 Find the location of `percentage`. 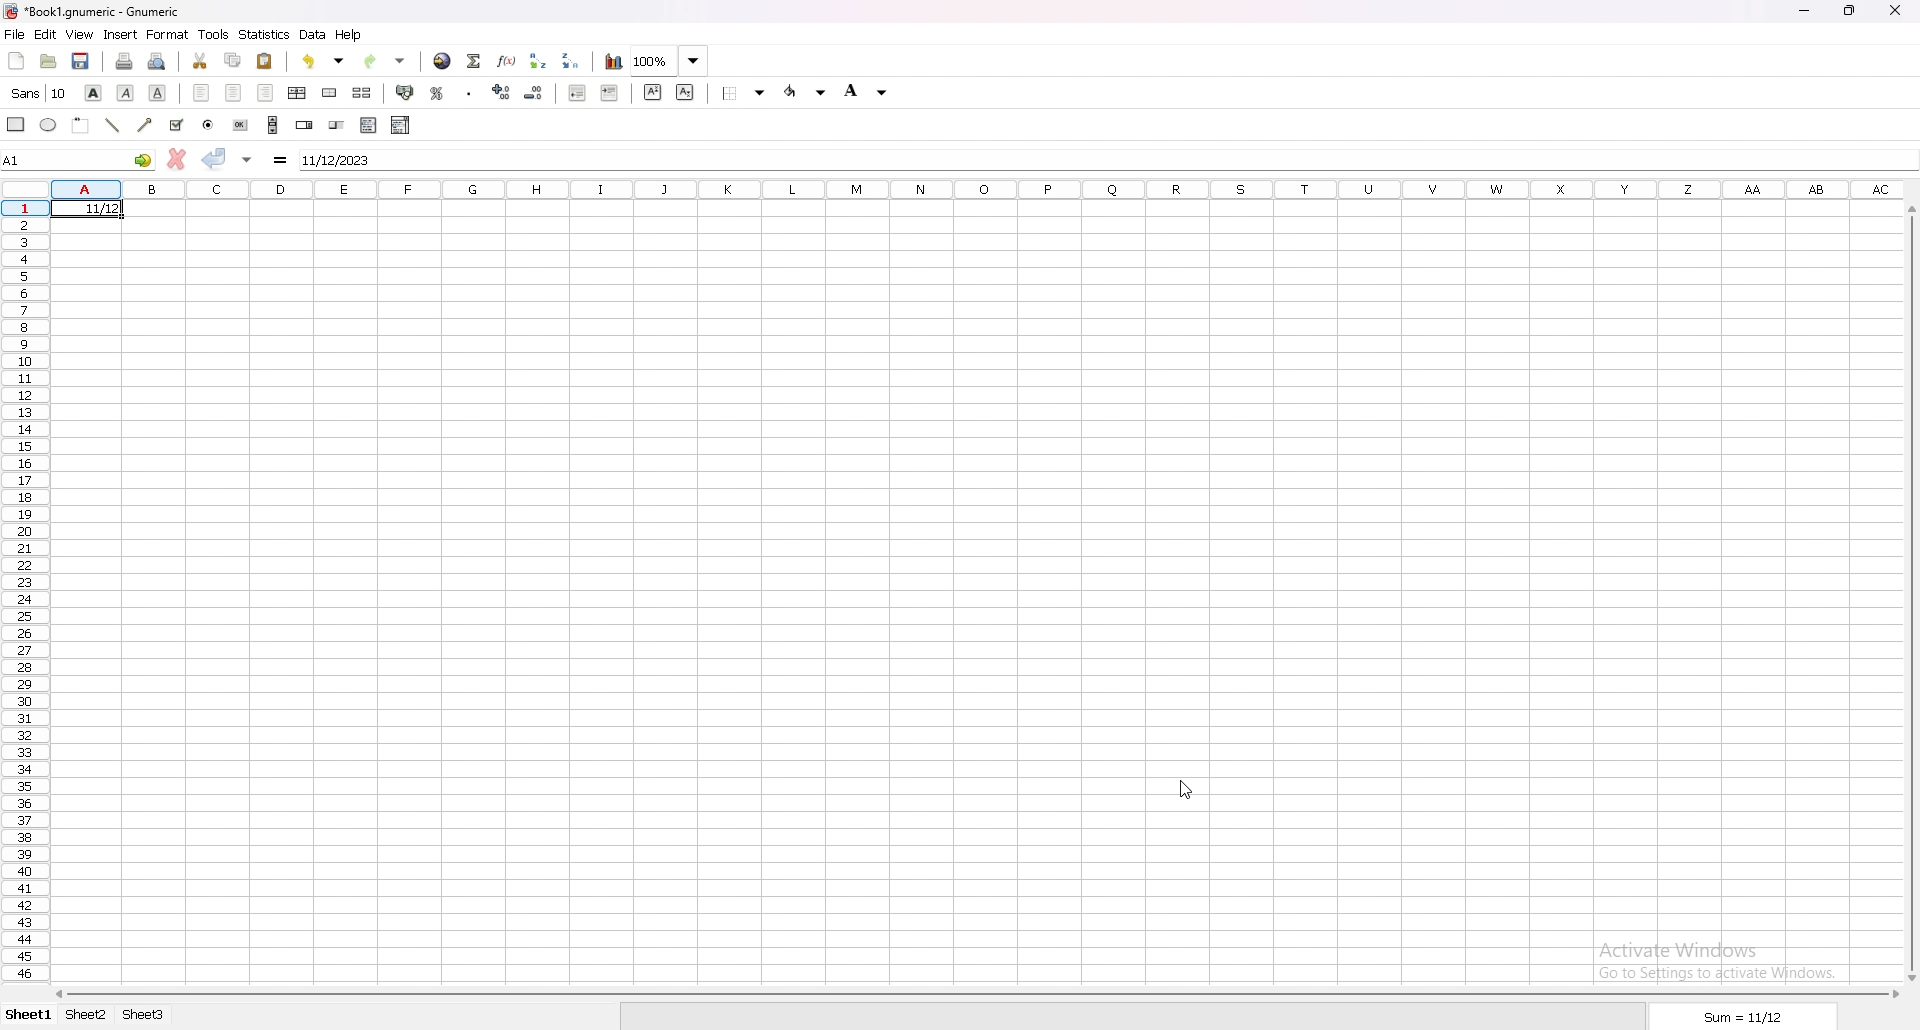

percentage is located at coordinates (437, 93).